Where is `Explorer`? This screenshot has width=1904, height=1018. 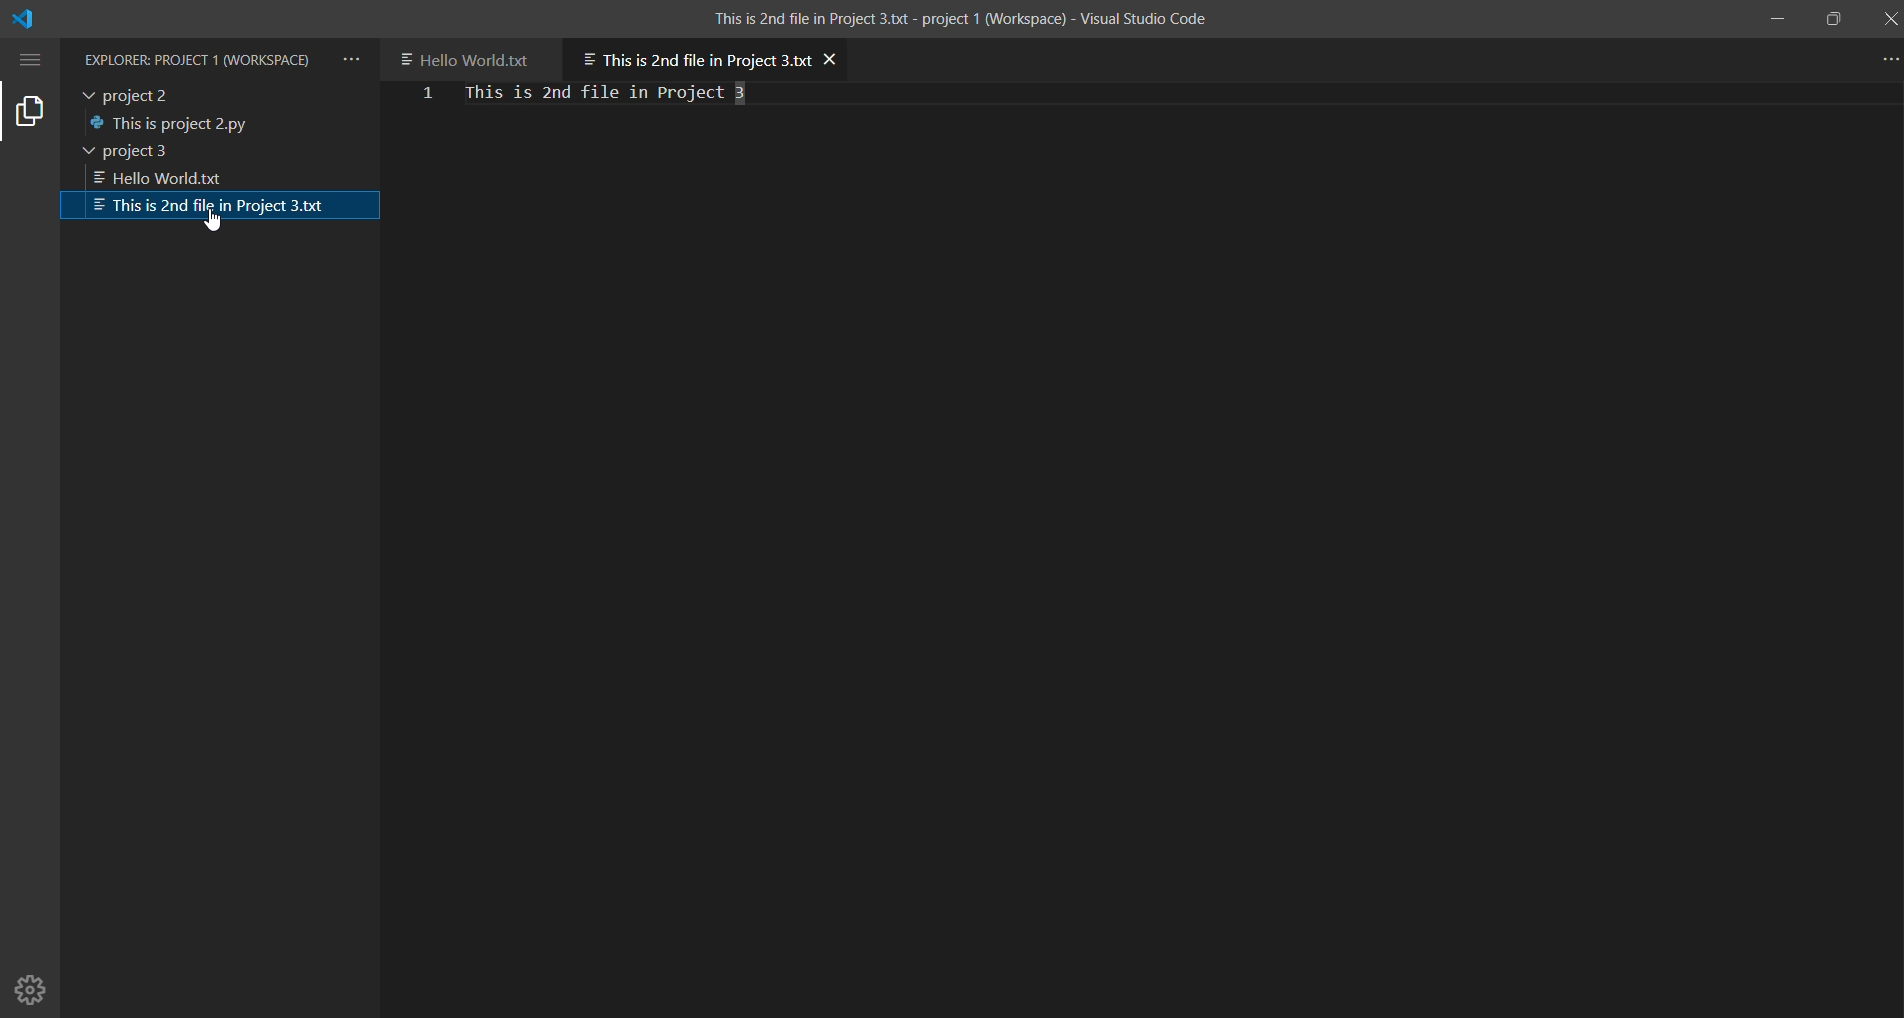 Explorer is located at coordinates (199, 61).